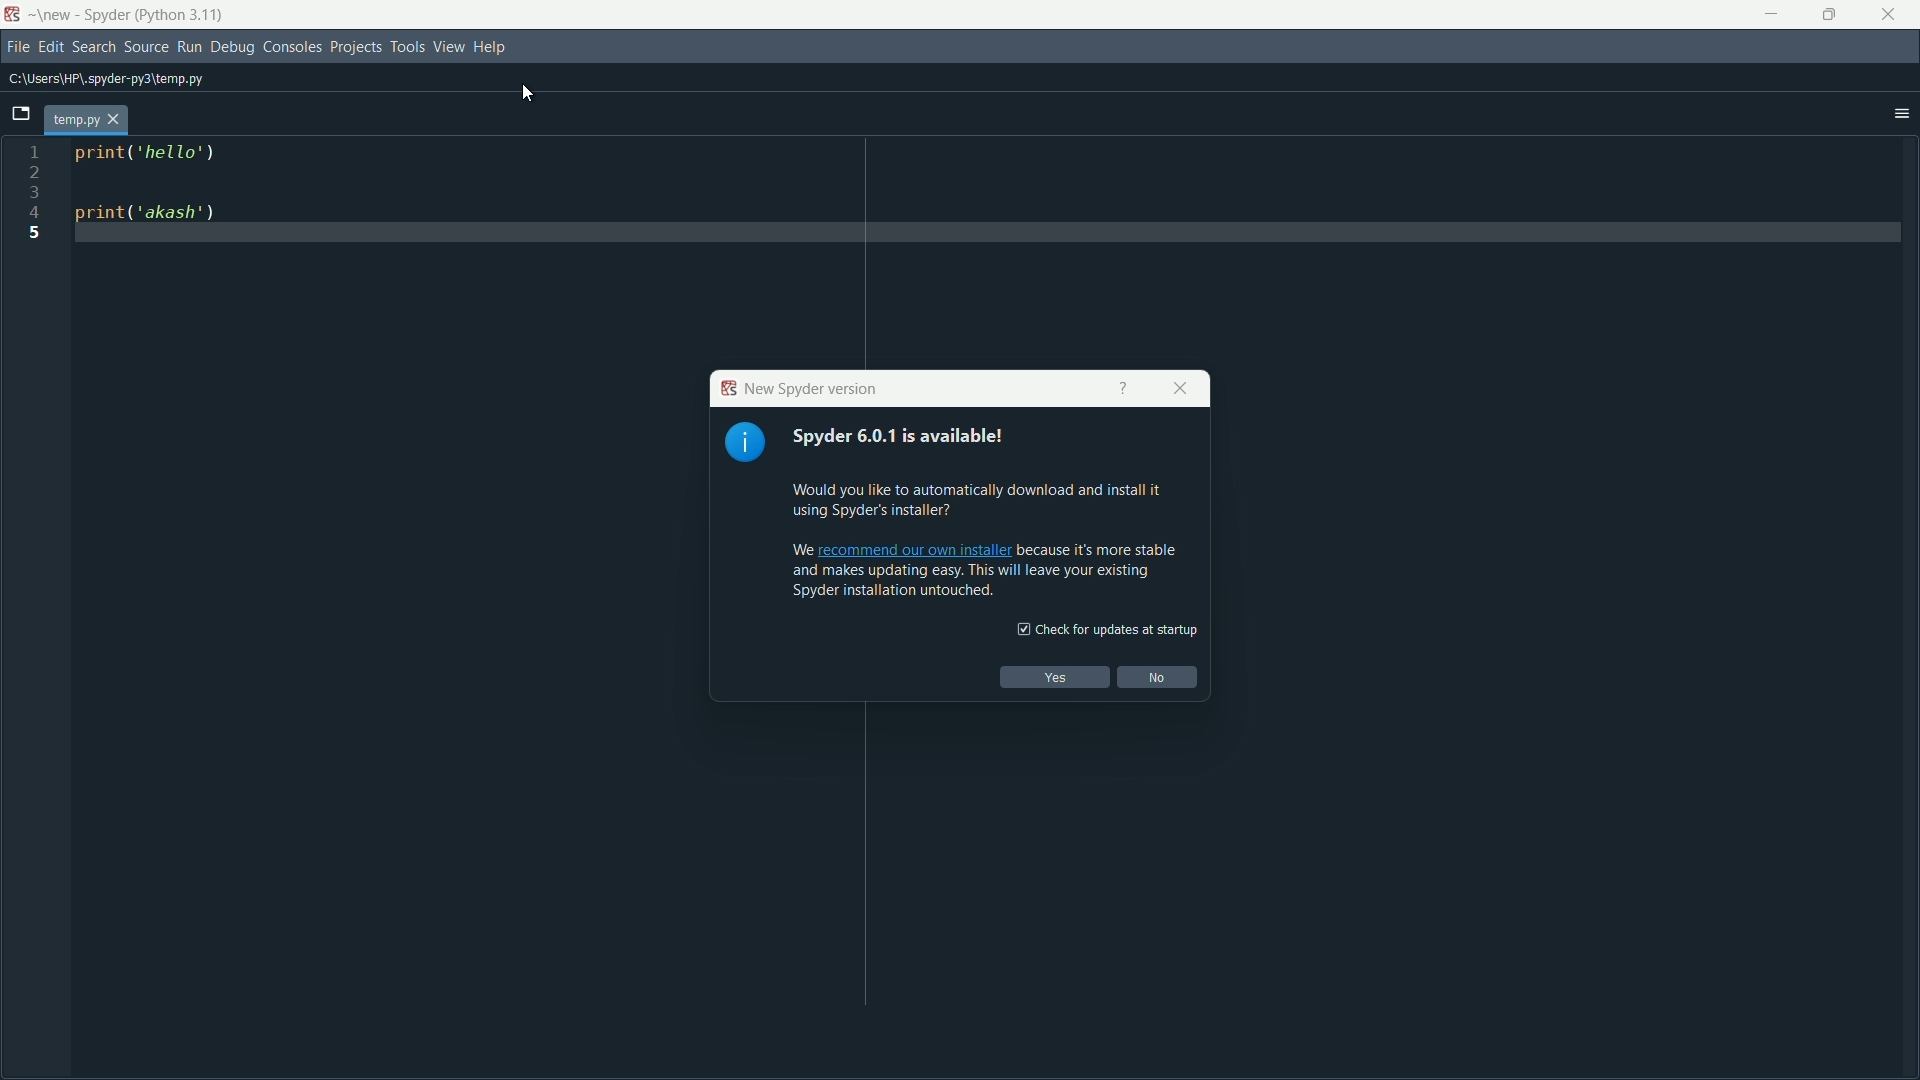 This screenshot has width=1920, height=1080. What do you see at coordinates (927, 437) in the screenshot?
I see `spyder 6.0.1 is available` at bounding box center [927, 437].